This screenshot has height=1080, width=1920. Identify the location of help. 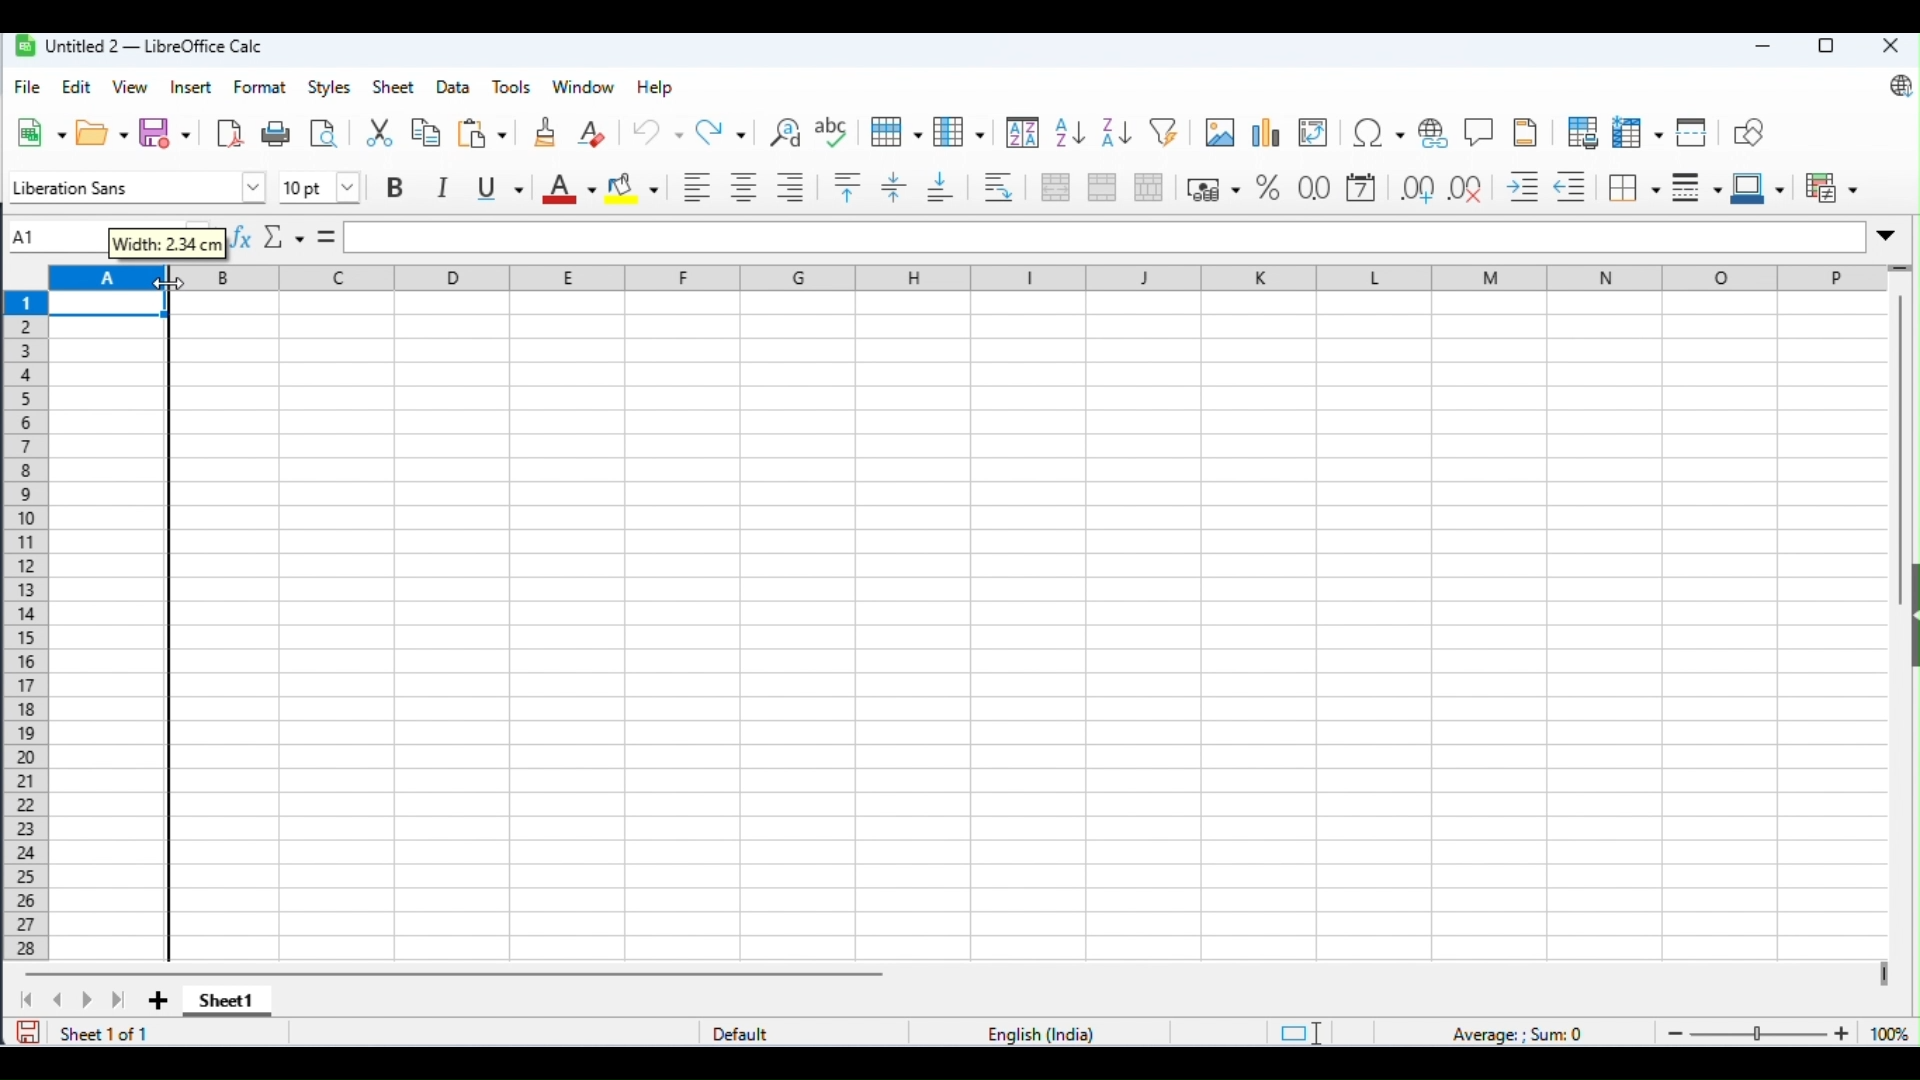
(655, 88).